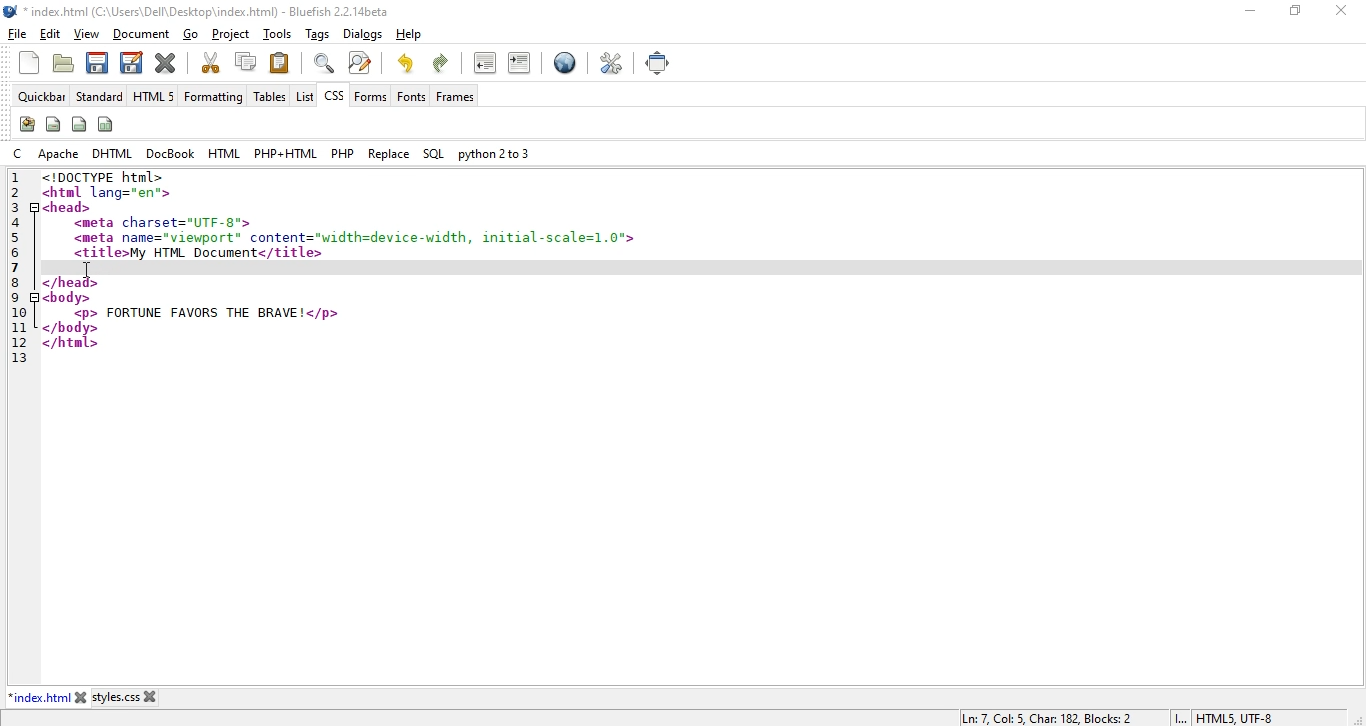 This screenshot has height=726, width=1366. Describe the element at coordinates (405, 62) in the screenshot. I see `redo` at that location.